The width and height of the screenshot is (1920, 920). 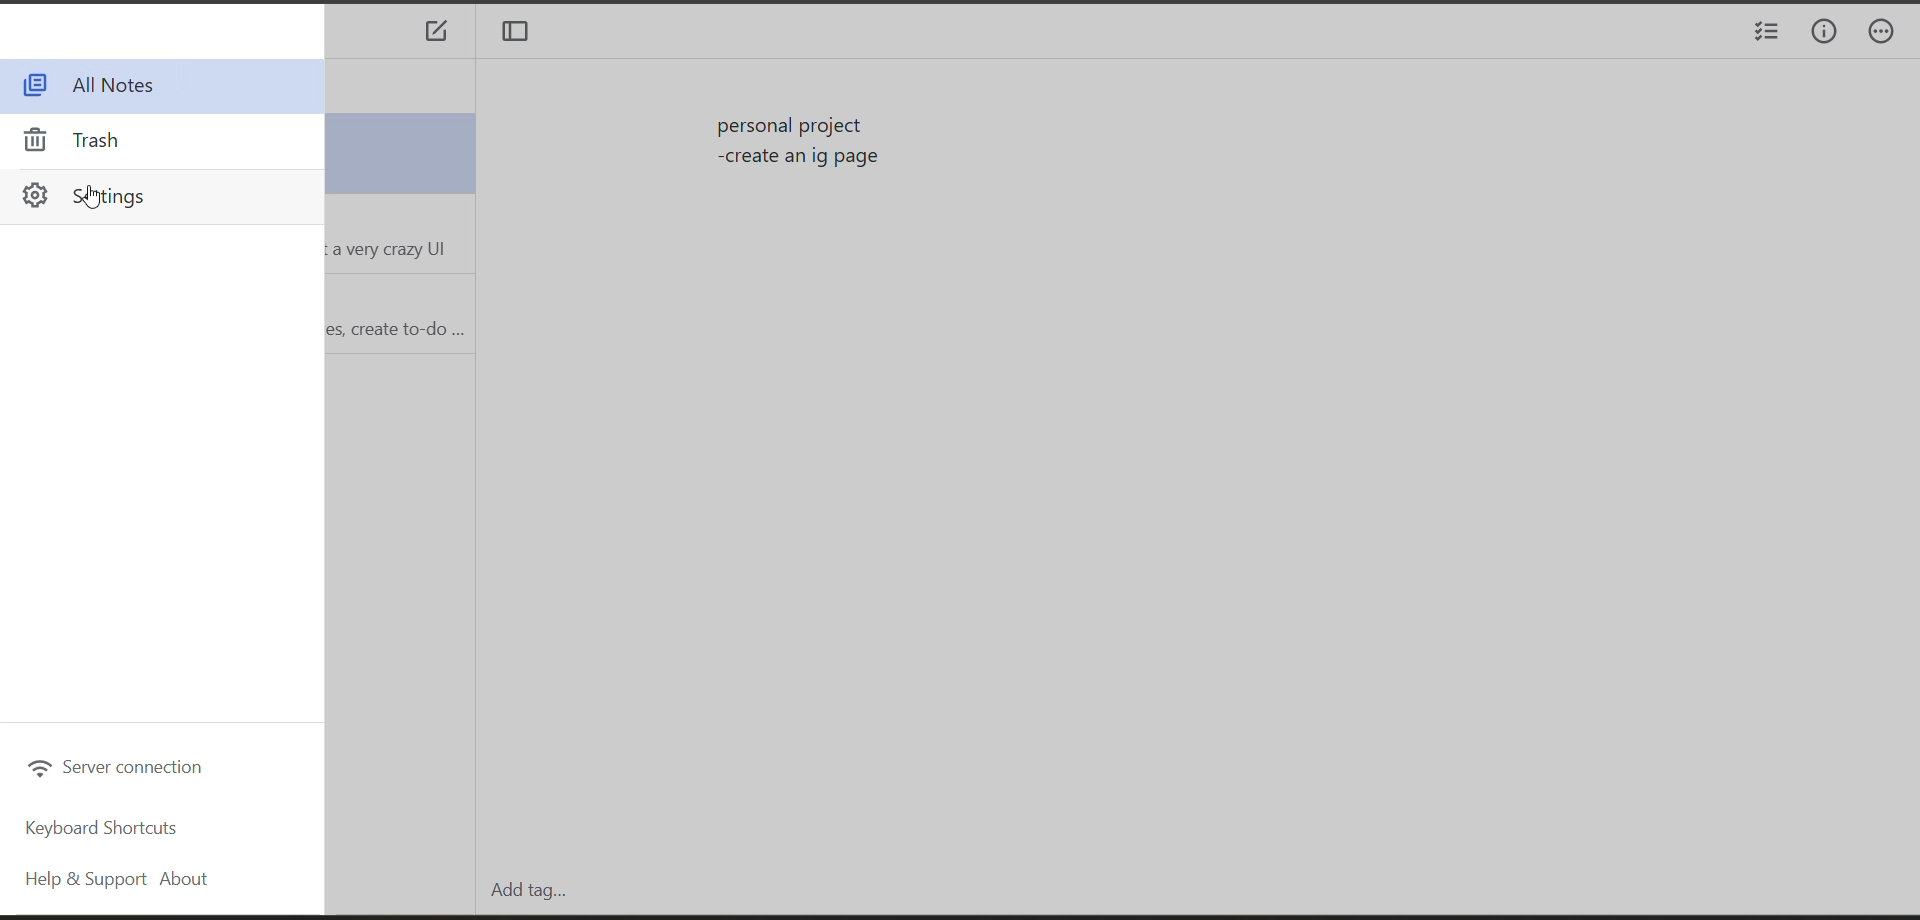 What do you see at coordinates (522, 34) in the screenshot?
I see `toggle focus mode` at bounding box center [522, 34].